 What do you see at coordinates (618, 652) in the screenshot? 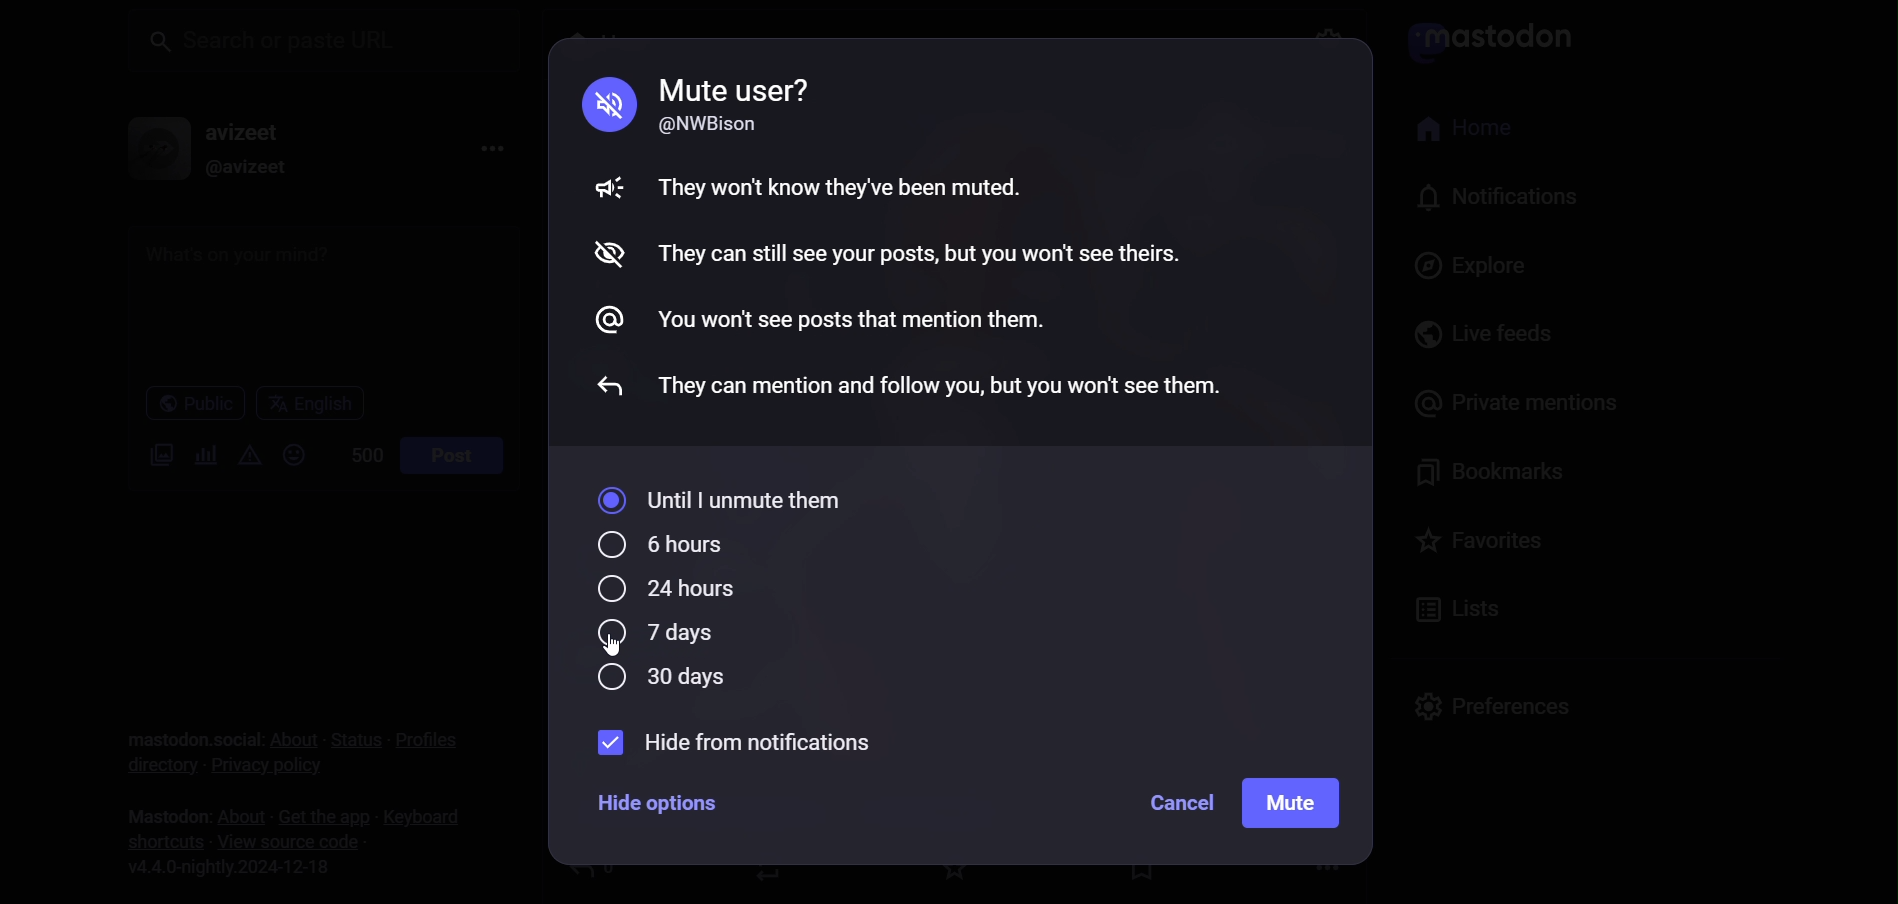
I see `cursor` at bounding box center [618, 652].